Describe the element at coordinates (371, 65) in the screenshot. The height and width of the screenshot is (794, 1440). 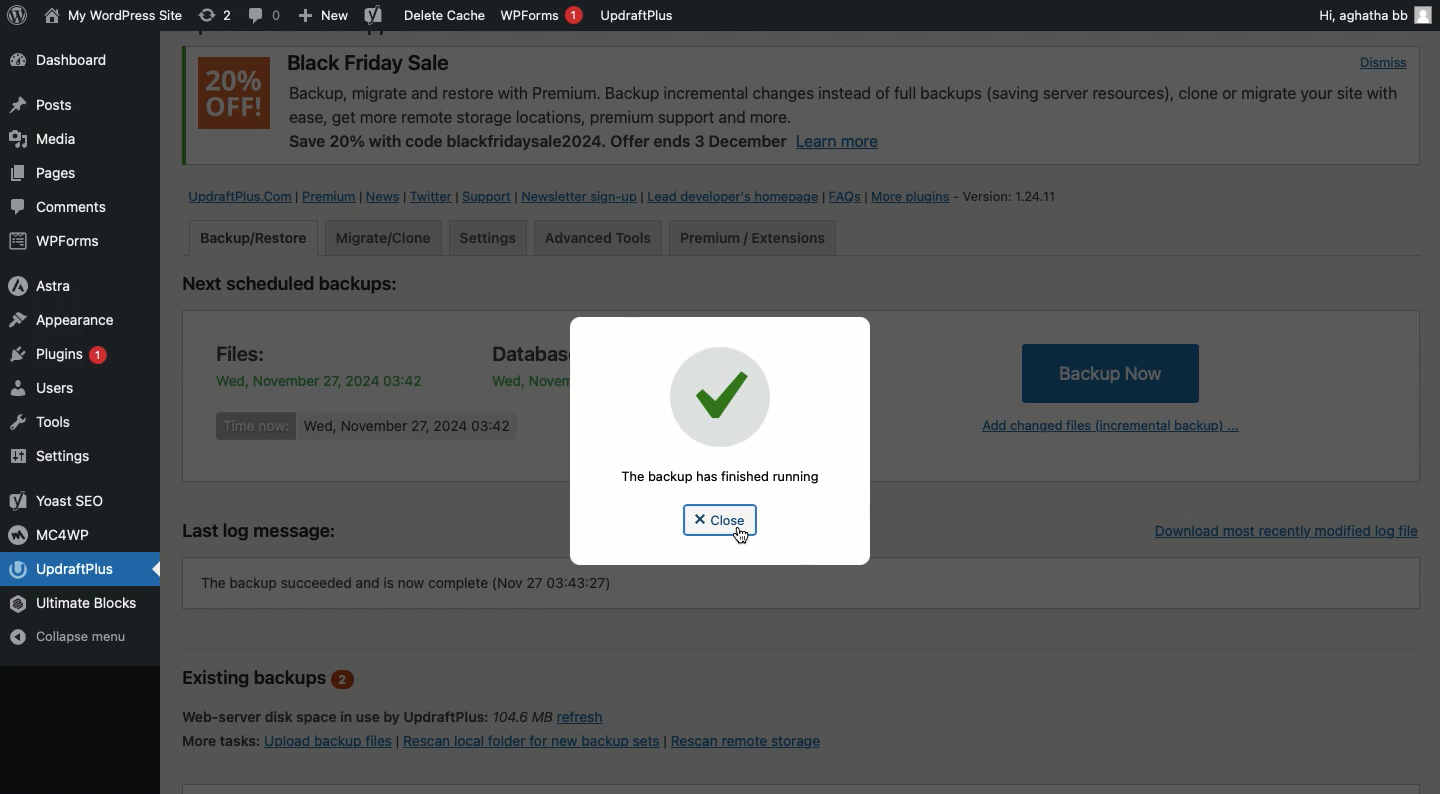
I see `Black Friday Sale` at that location.